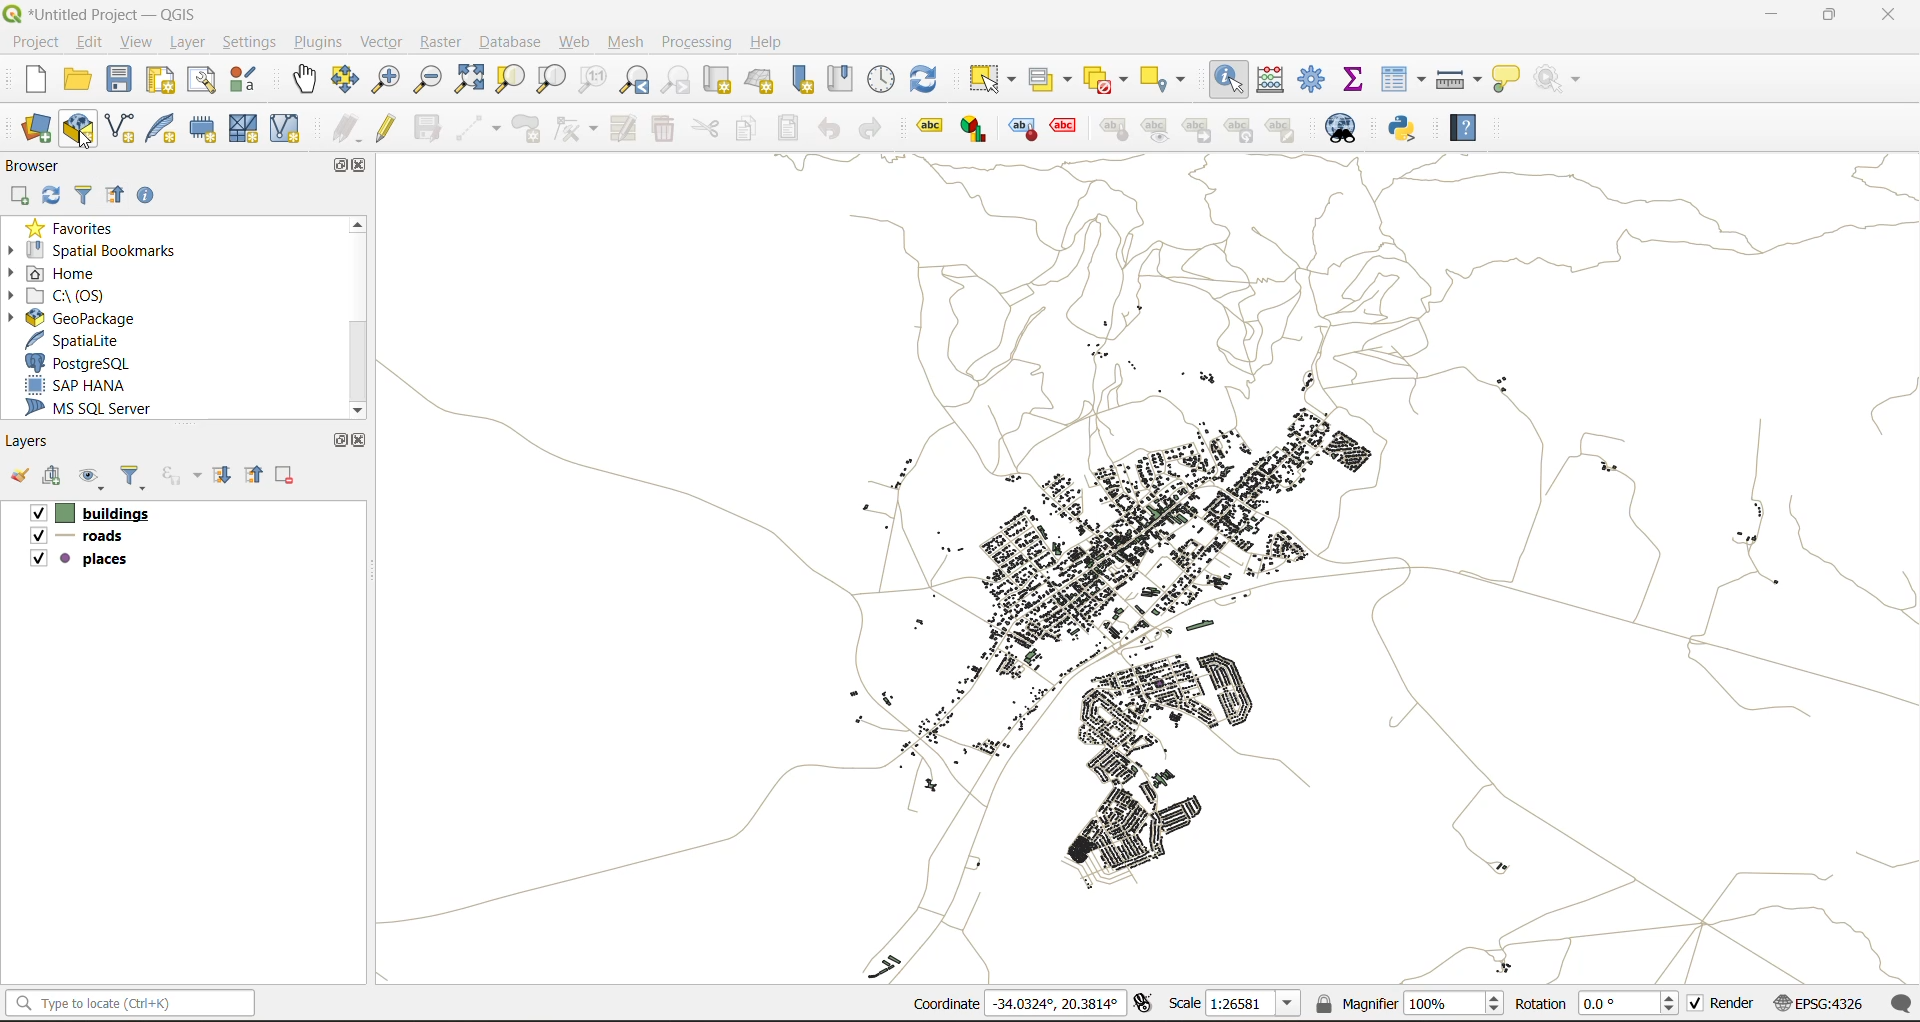 Image resolution: width=1920 pixels, height=1022 pixels. Describe the element at coordinates (1350, 132) in the screenshot. I see `metasearch` at that location.